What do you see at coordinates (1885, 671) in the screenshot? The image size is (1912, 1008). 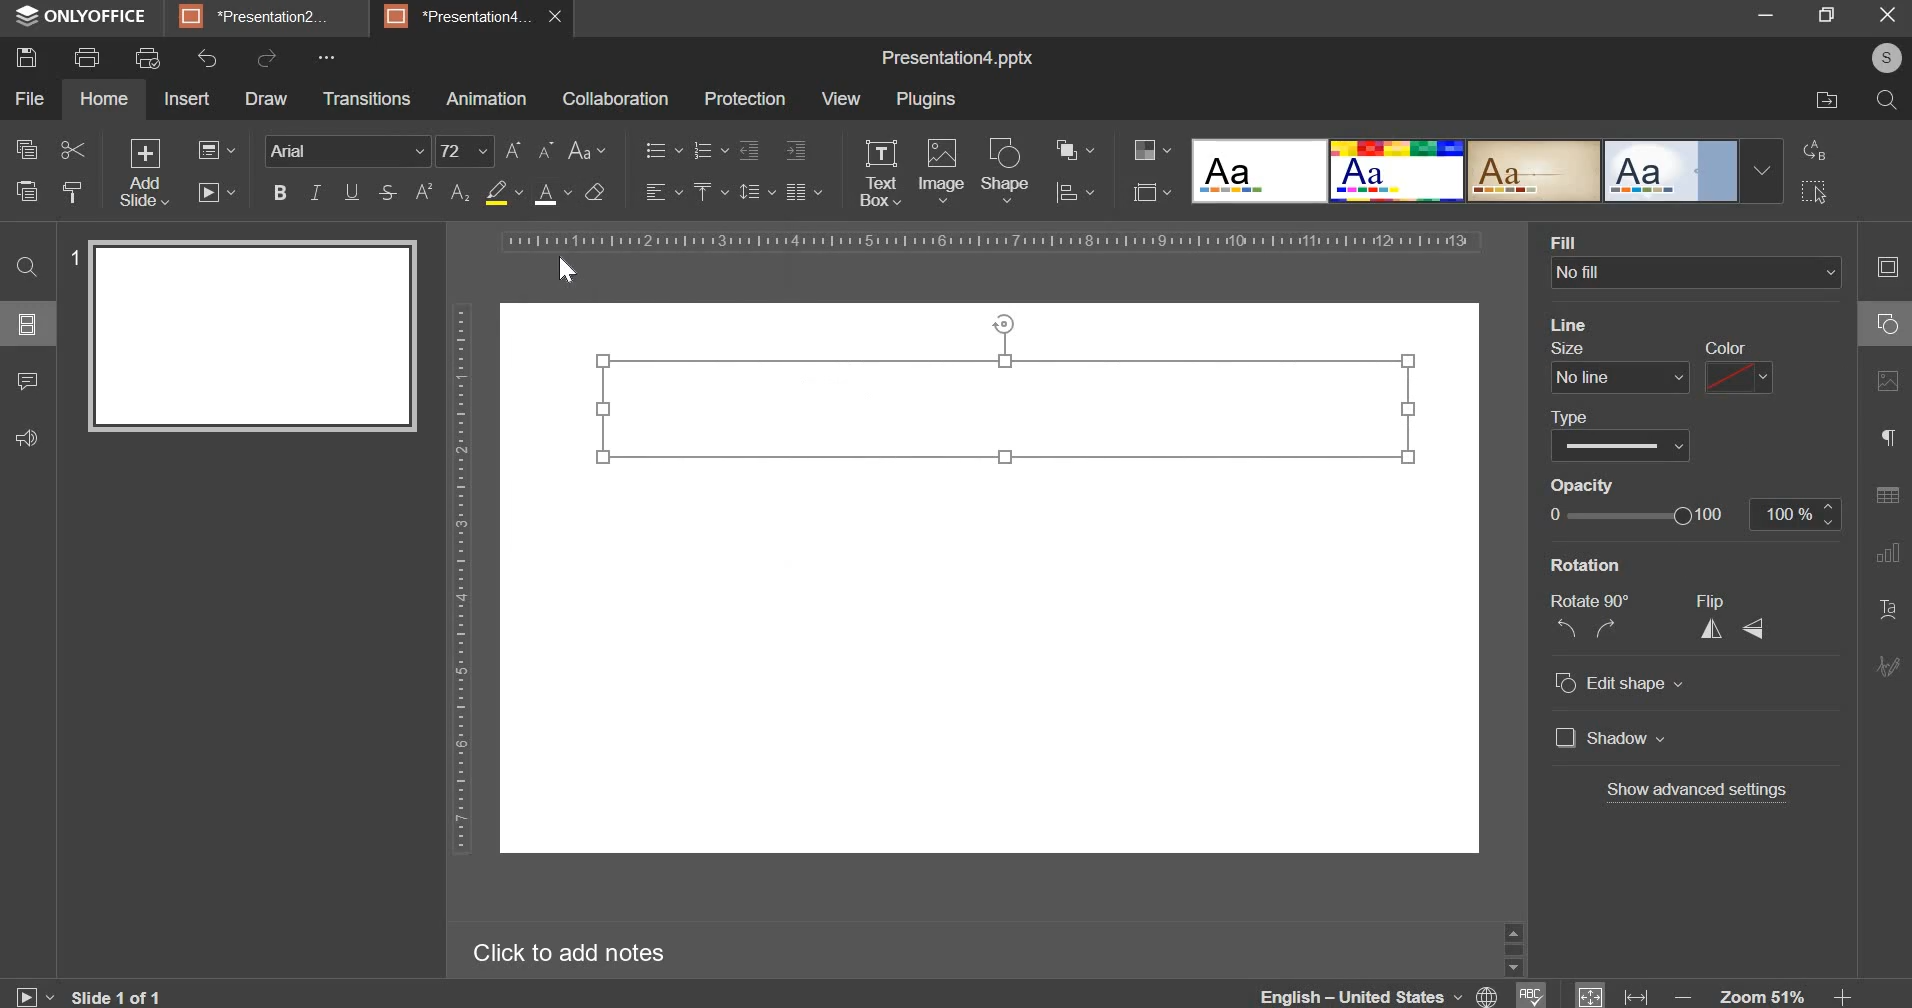 I see `` at bounding box center [1885, 671].